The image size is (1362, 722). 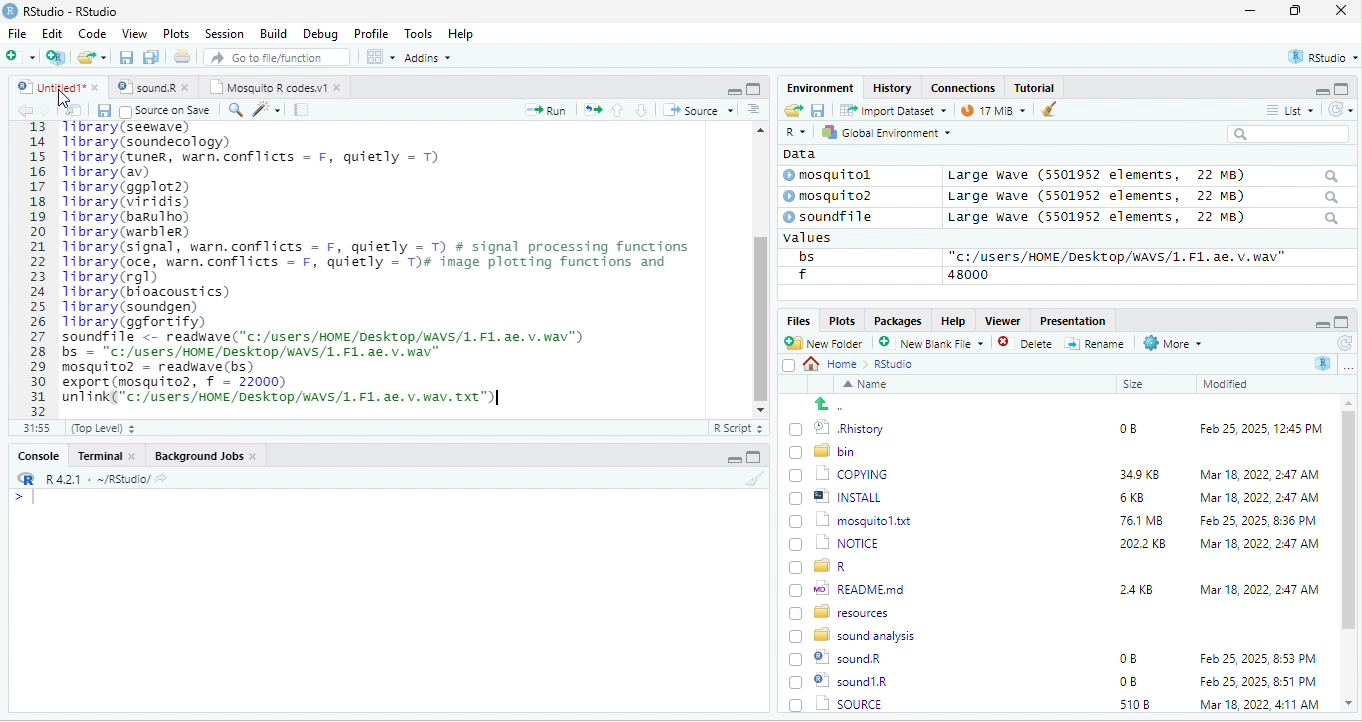 I want to click on maximize, so click(x=1342, y=322).